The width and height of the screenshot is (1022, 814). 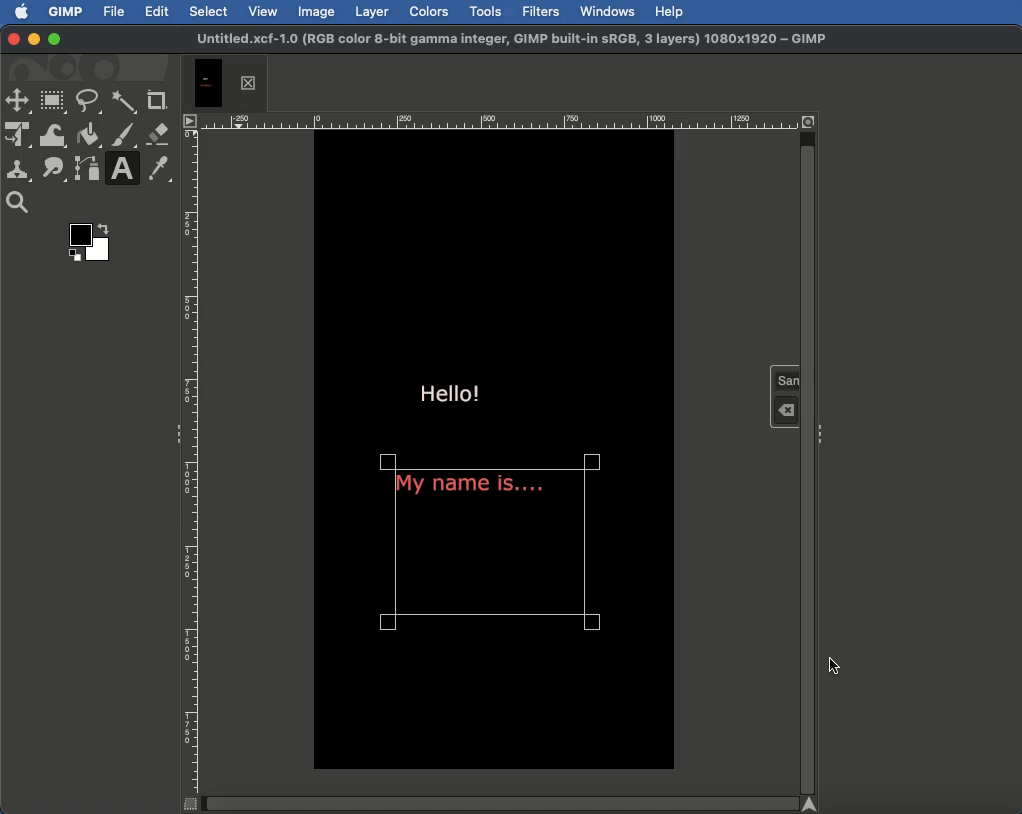 What do you see at coordinates (785, 394) in the screenshot?
I see `Text tool` at bounding box center [785, 394].